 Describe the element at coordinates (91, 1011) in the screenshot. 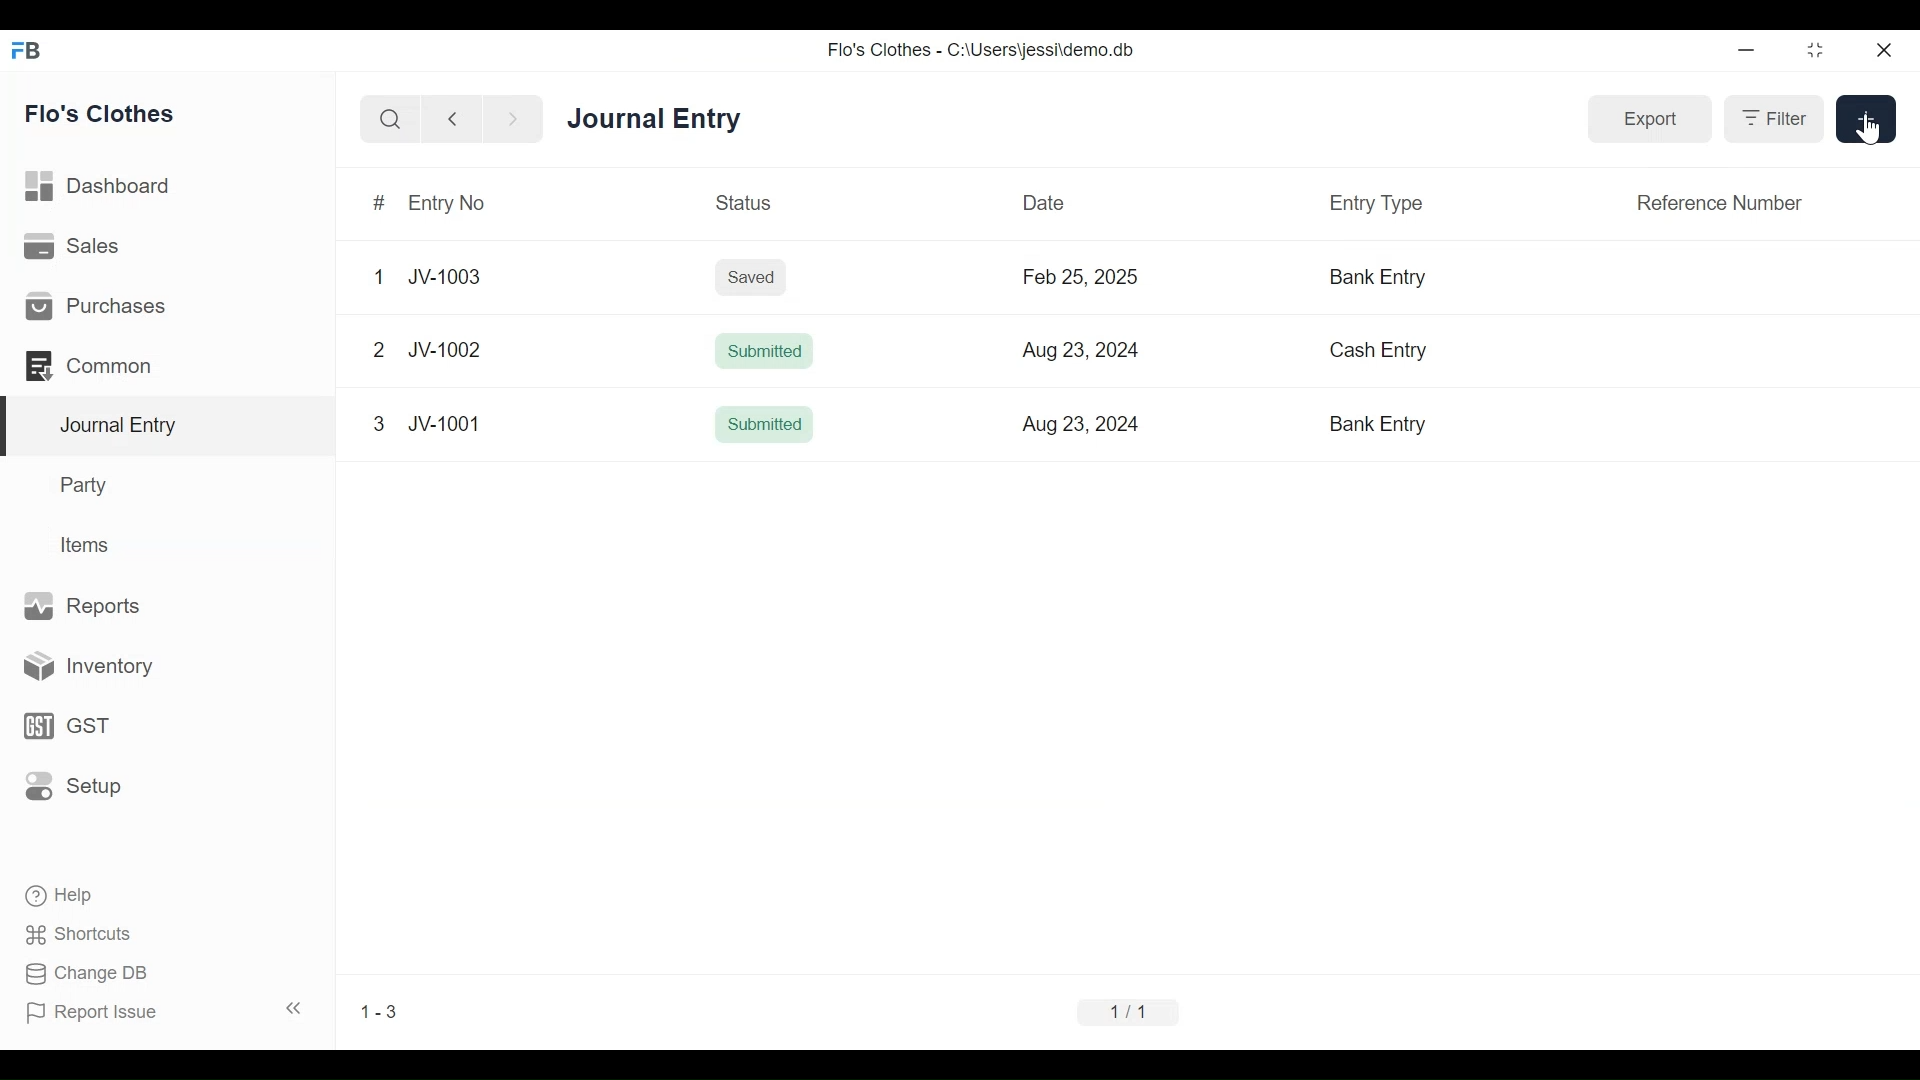

I see `Report Issue` at that location.